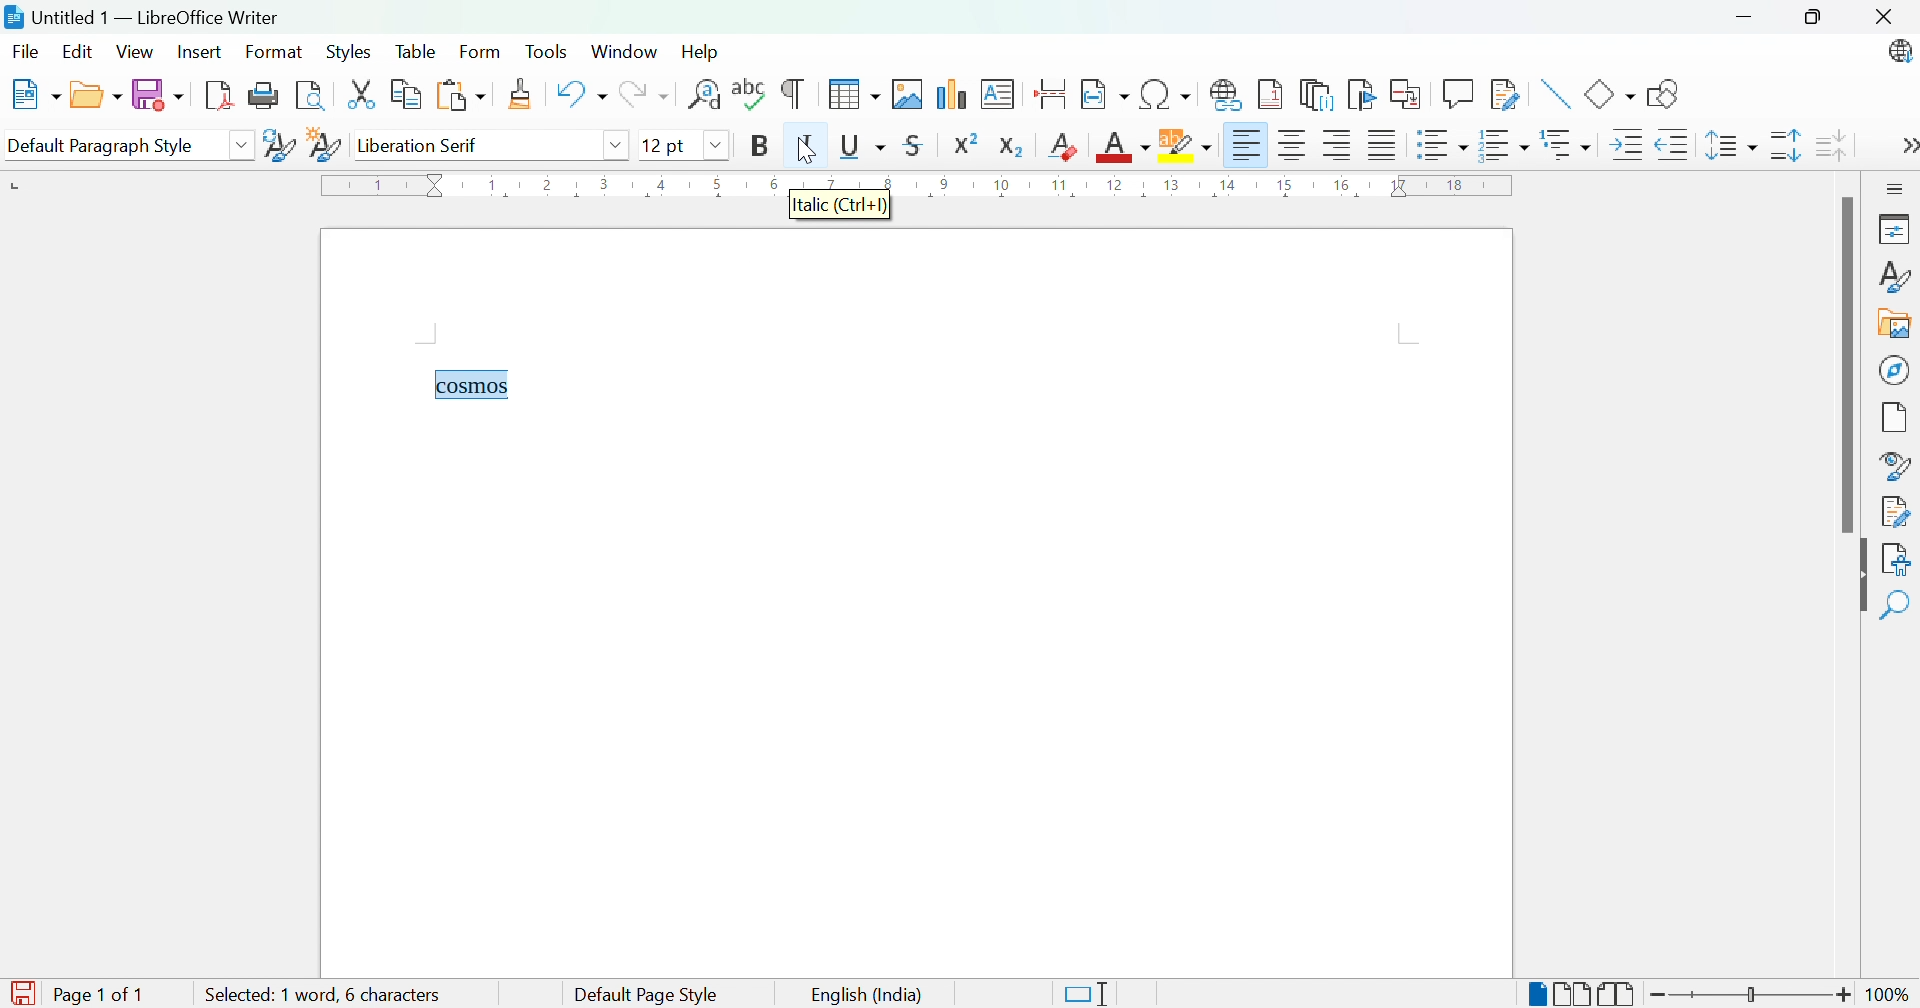 The width and height of the screenshot is (1920, 1008). What do you see at coordinates (1575, 994) in the screenshot?
I see `Multiple-page view` at bounding box center [1575, 994].